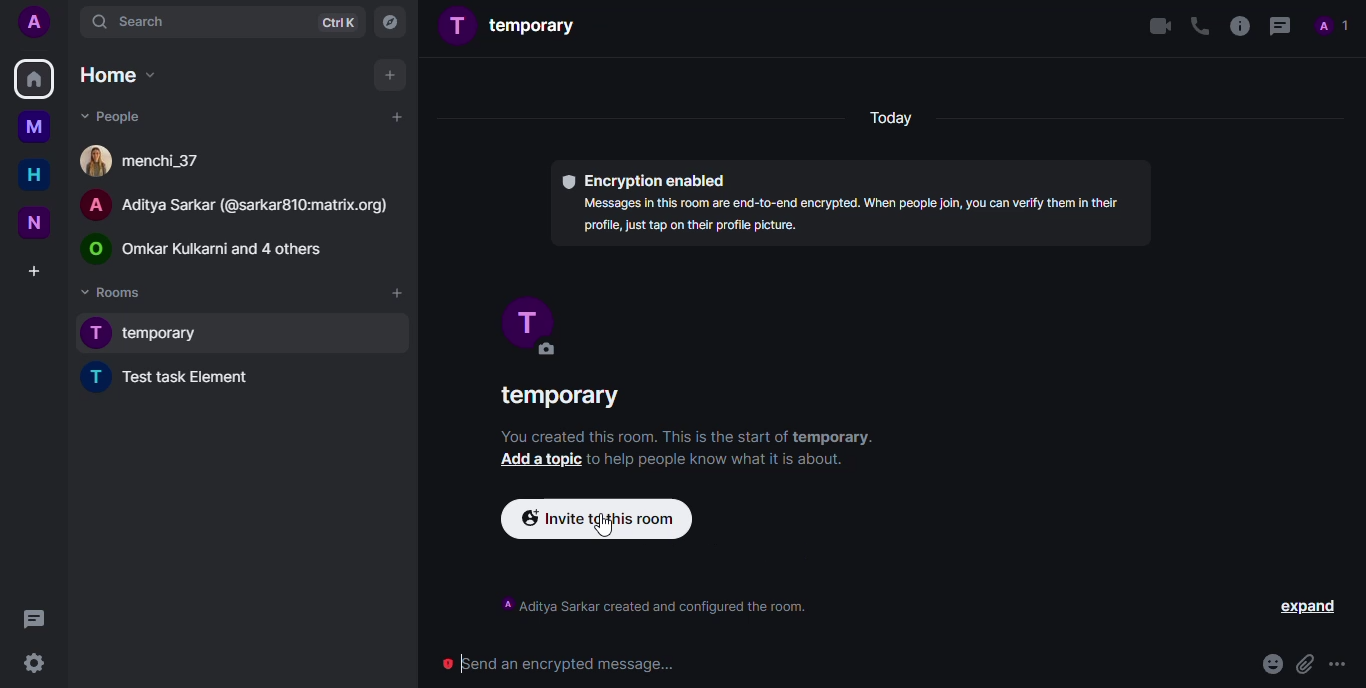 The image size is (1366, 688). I want to click on A Aditya Sarkar created and configured the room., so click(652, 609).